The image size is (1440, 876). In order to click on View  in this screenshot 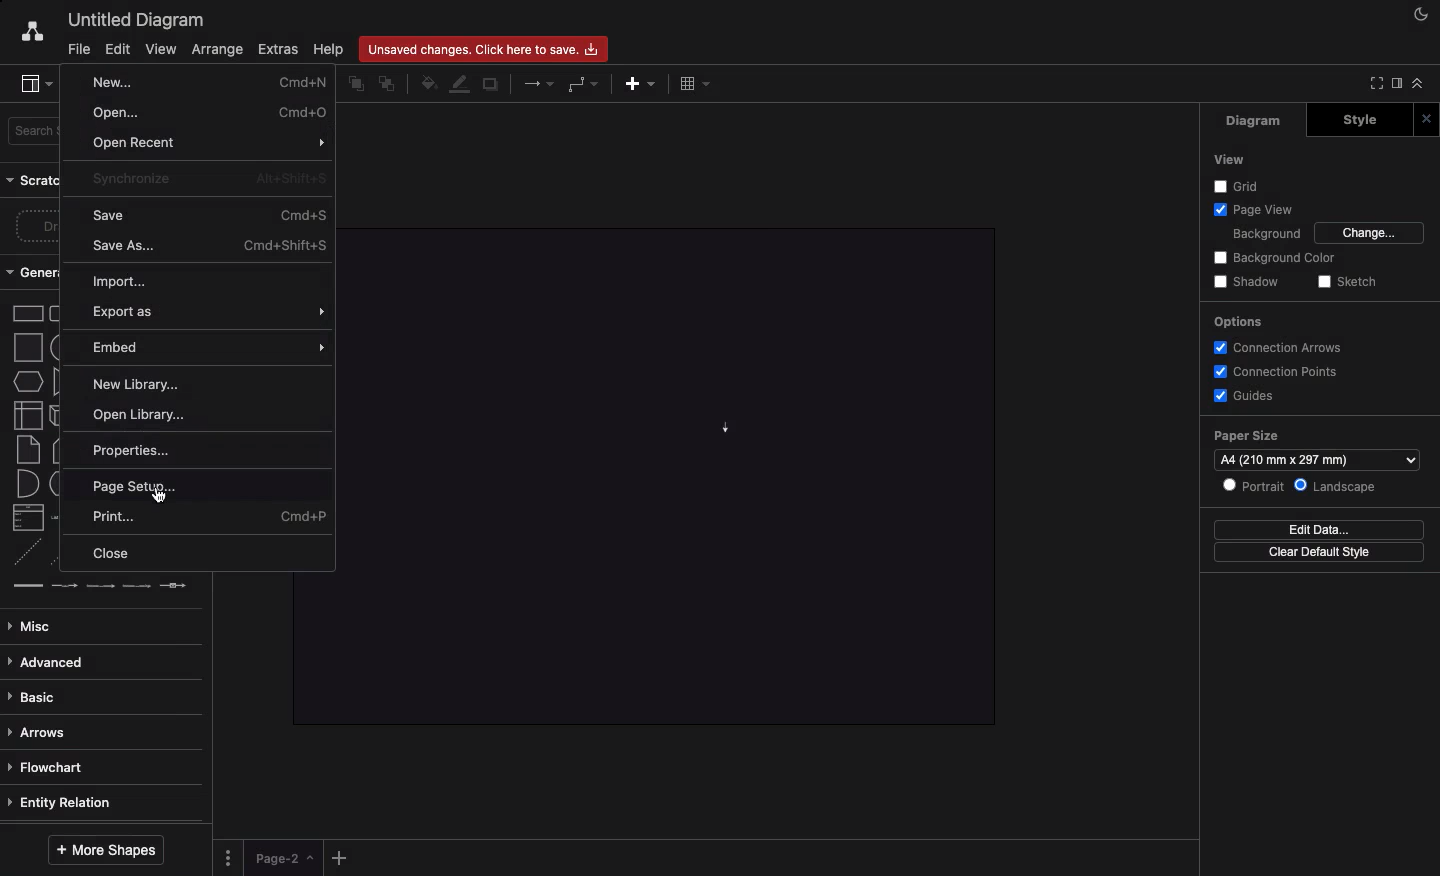, I will do `click(1228, 160)`.